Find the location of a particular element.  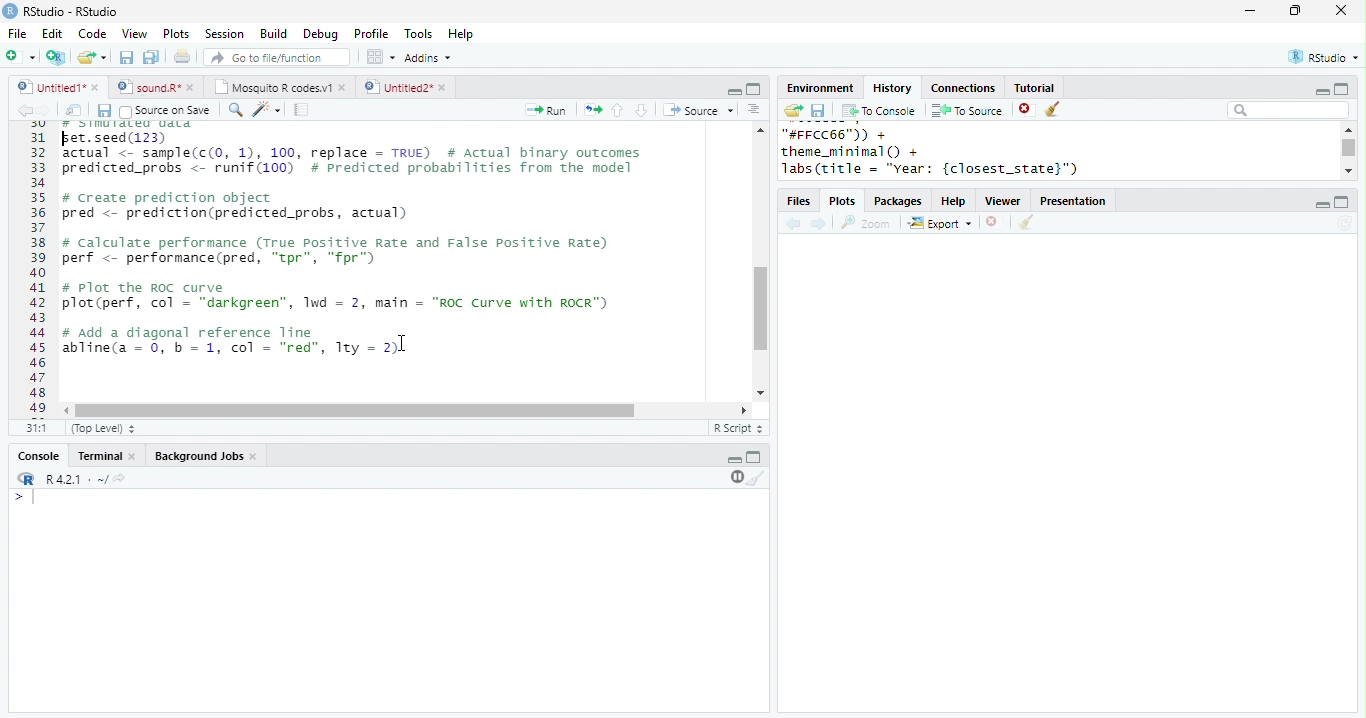

# Create prediction object
pred <- prediction(predicted_probs, actual) is located at coordinates (234, 207).